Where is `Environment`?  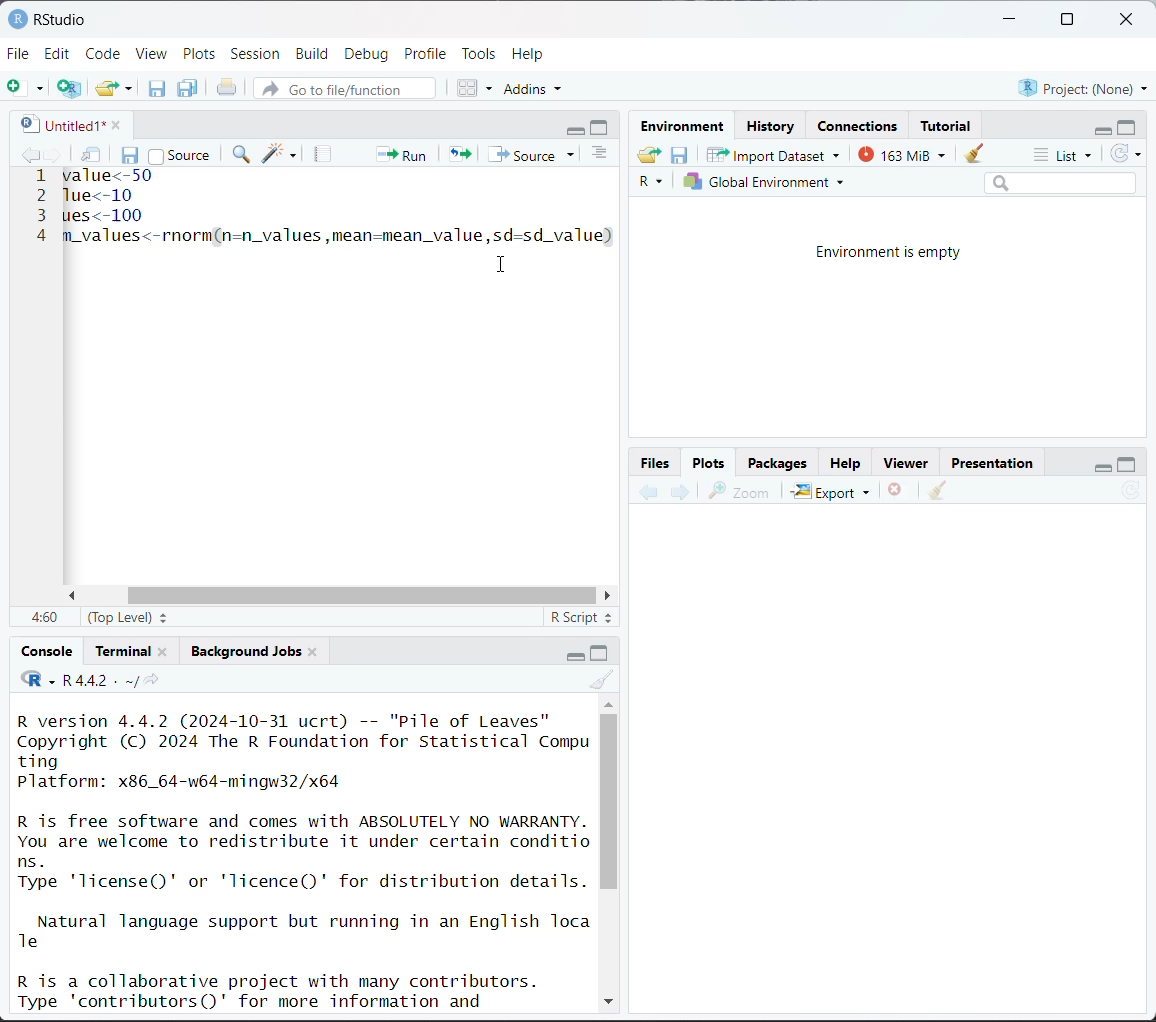
Environment is located at coordinates (686, 127).